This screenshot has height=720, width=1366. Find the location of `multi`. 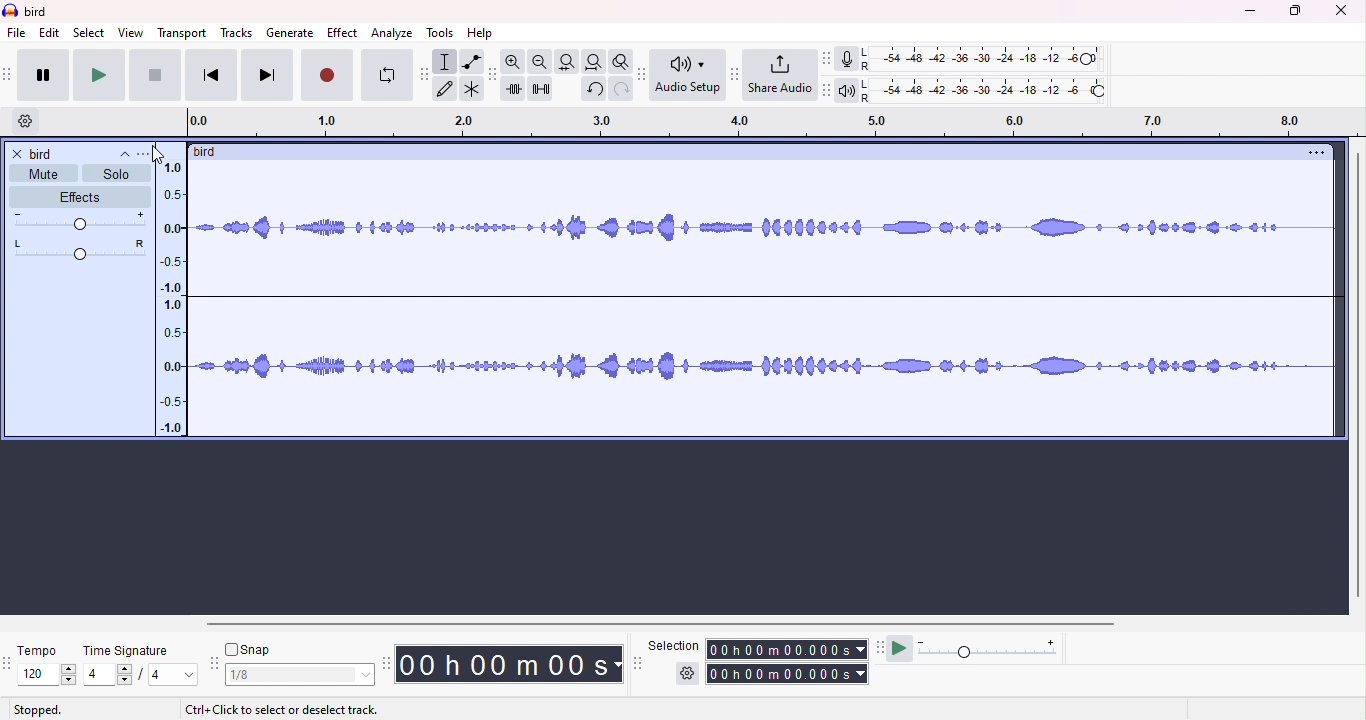

multi is located at coordinates (471, 88).